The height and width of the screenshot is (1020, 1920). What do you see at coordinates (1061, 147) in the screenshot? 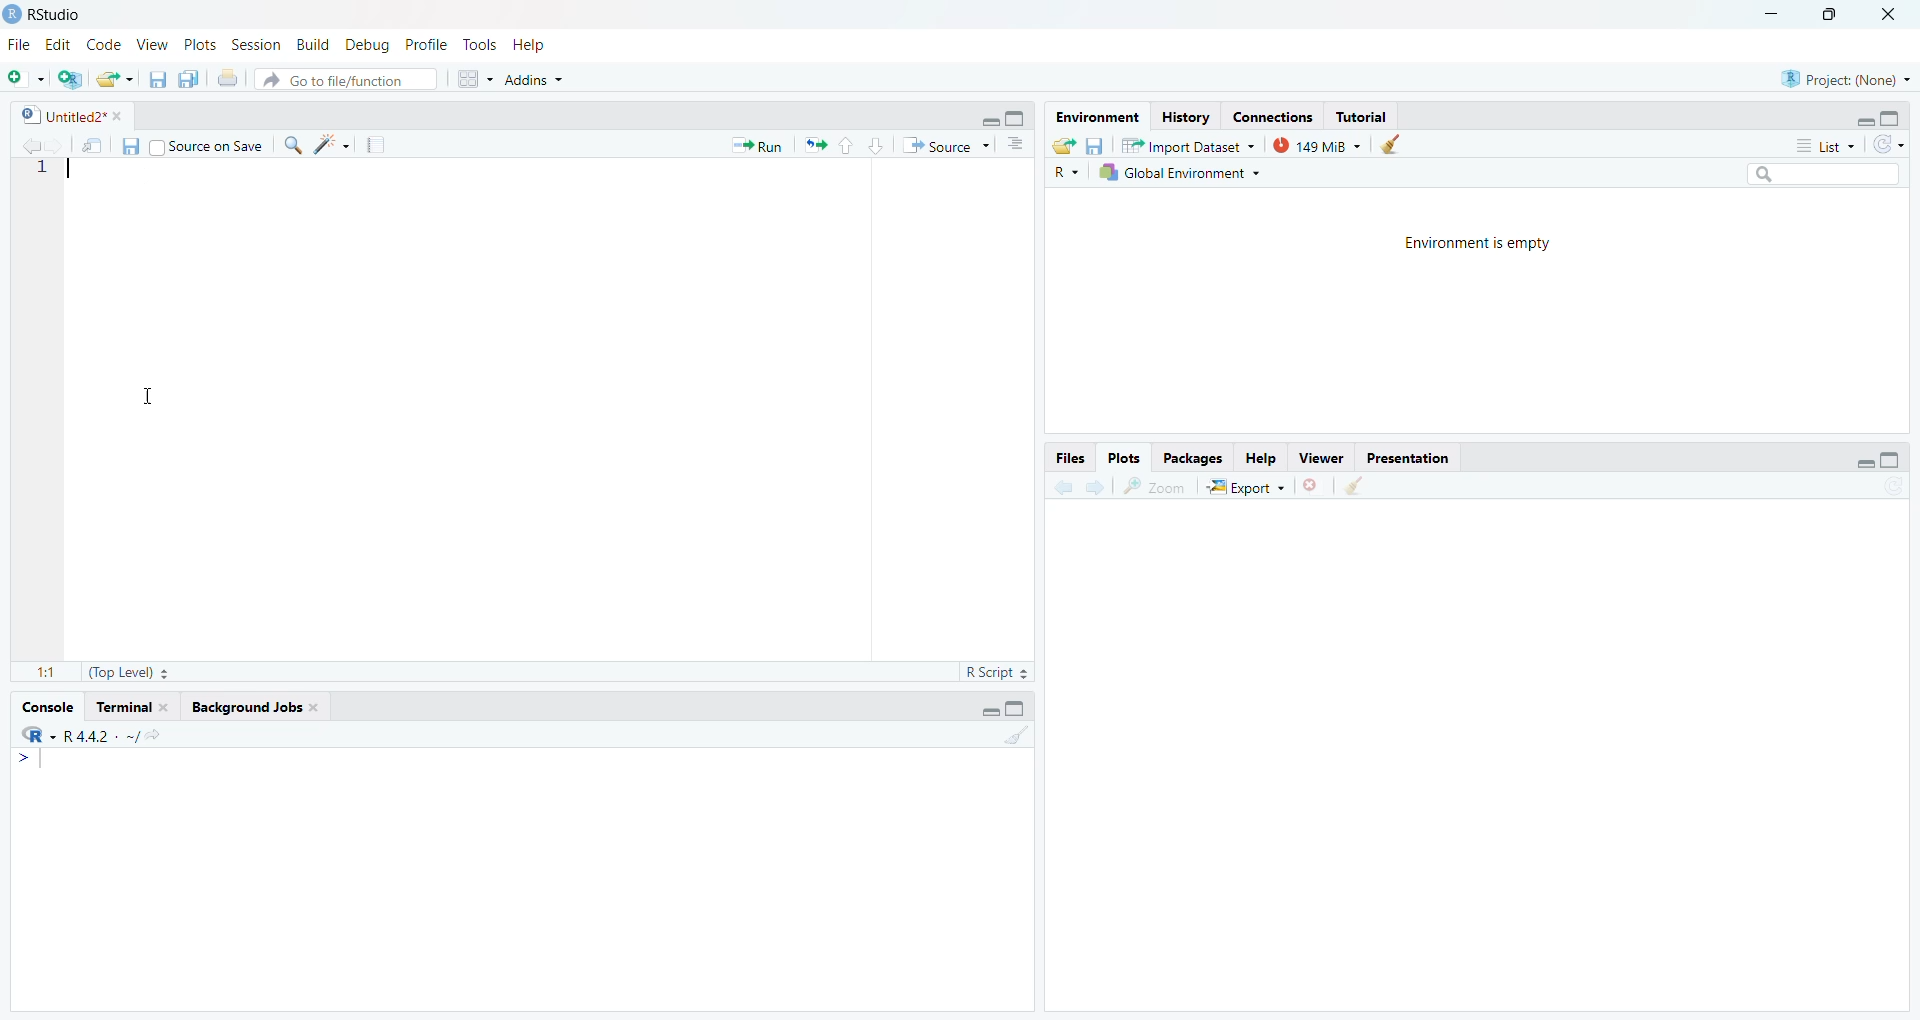
I see `Load workspace` at bounding box center [1061, 147].